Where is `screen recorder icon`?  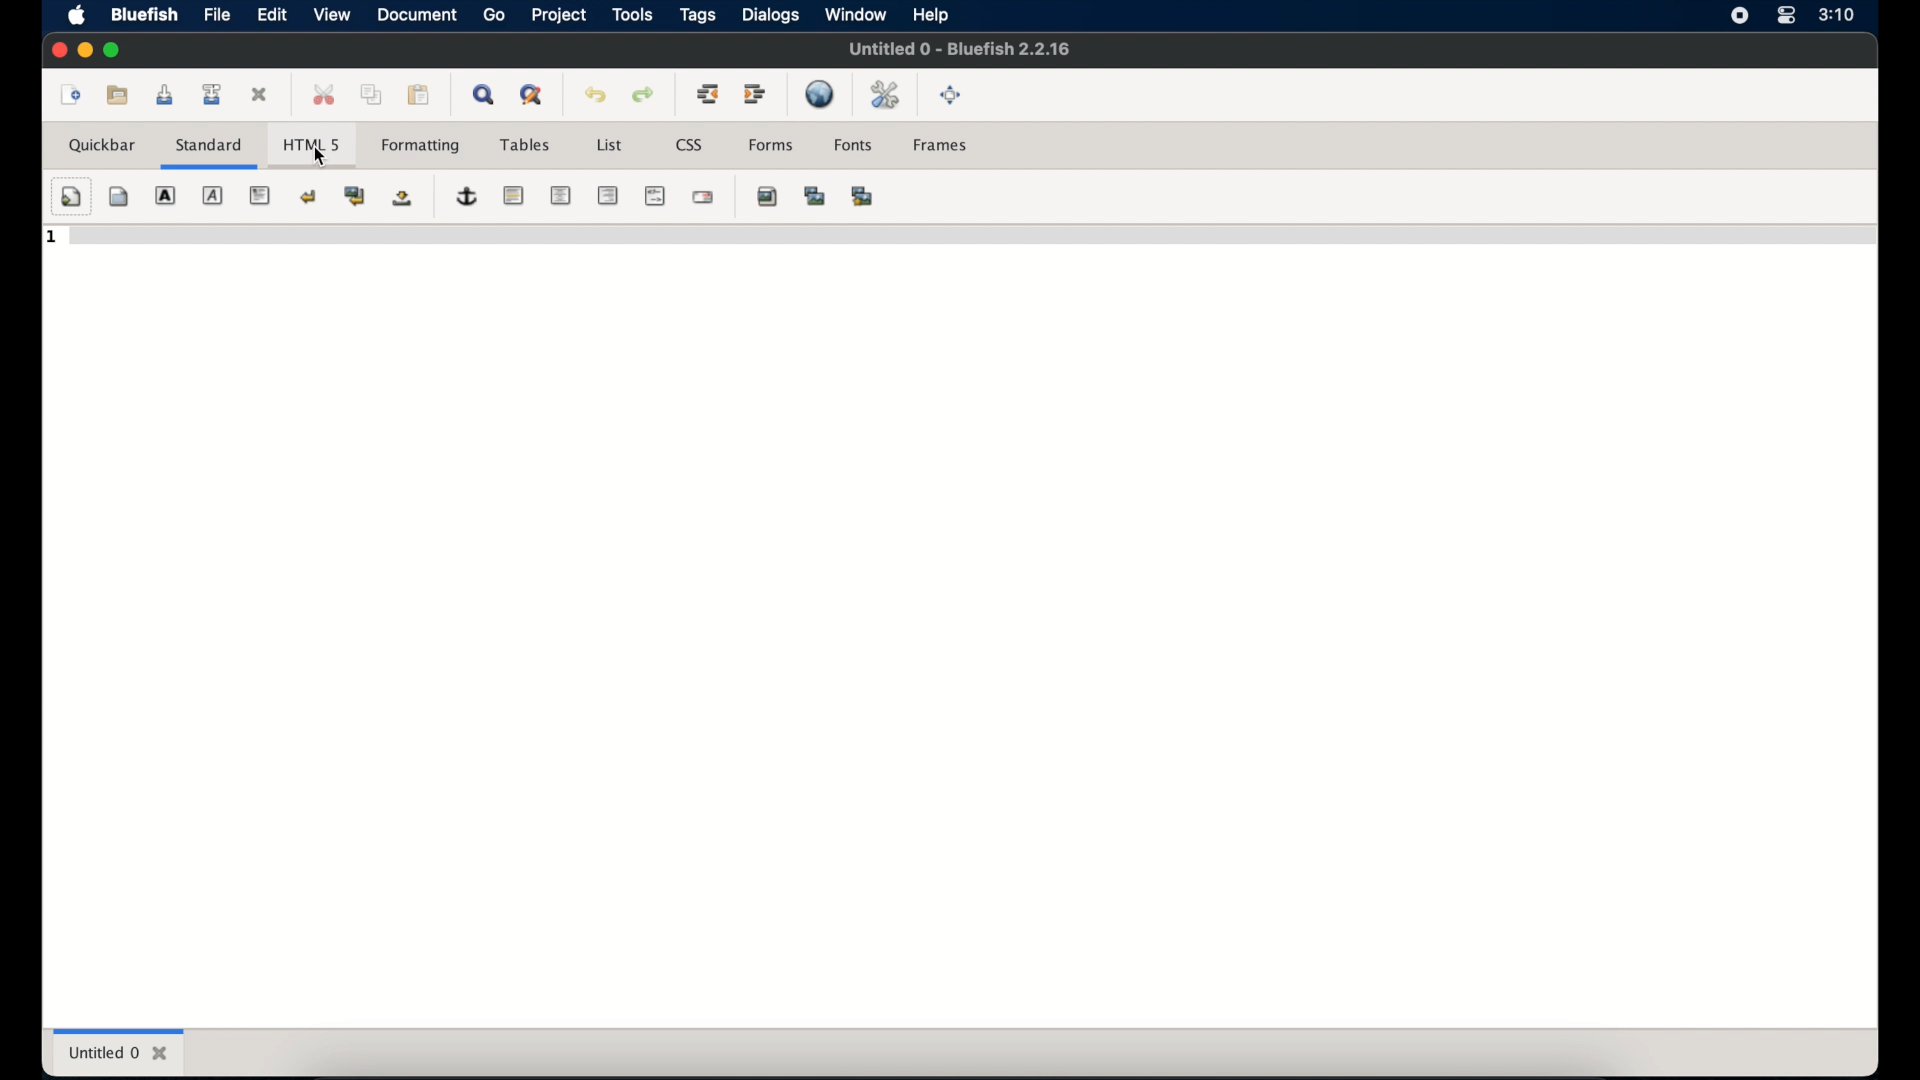
screen recorder icon is located at coordinates (1740, 17).